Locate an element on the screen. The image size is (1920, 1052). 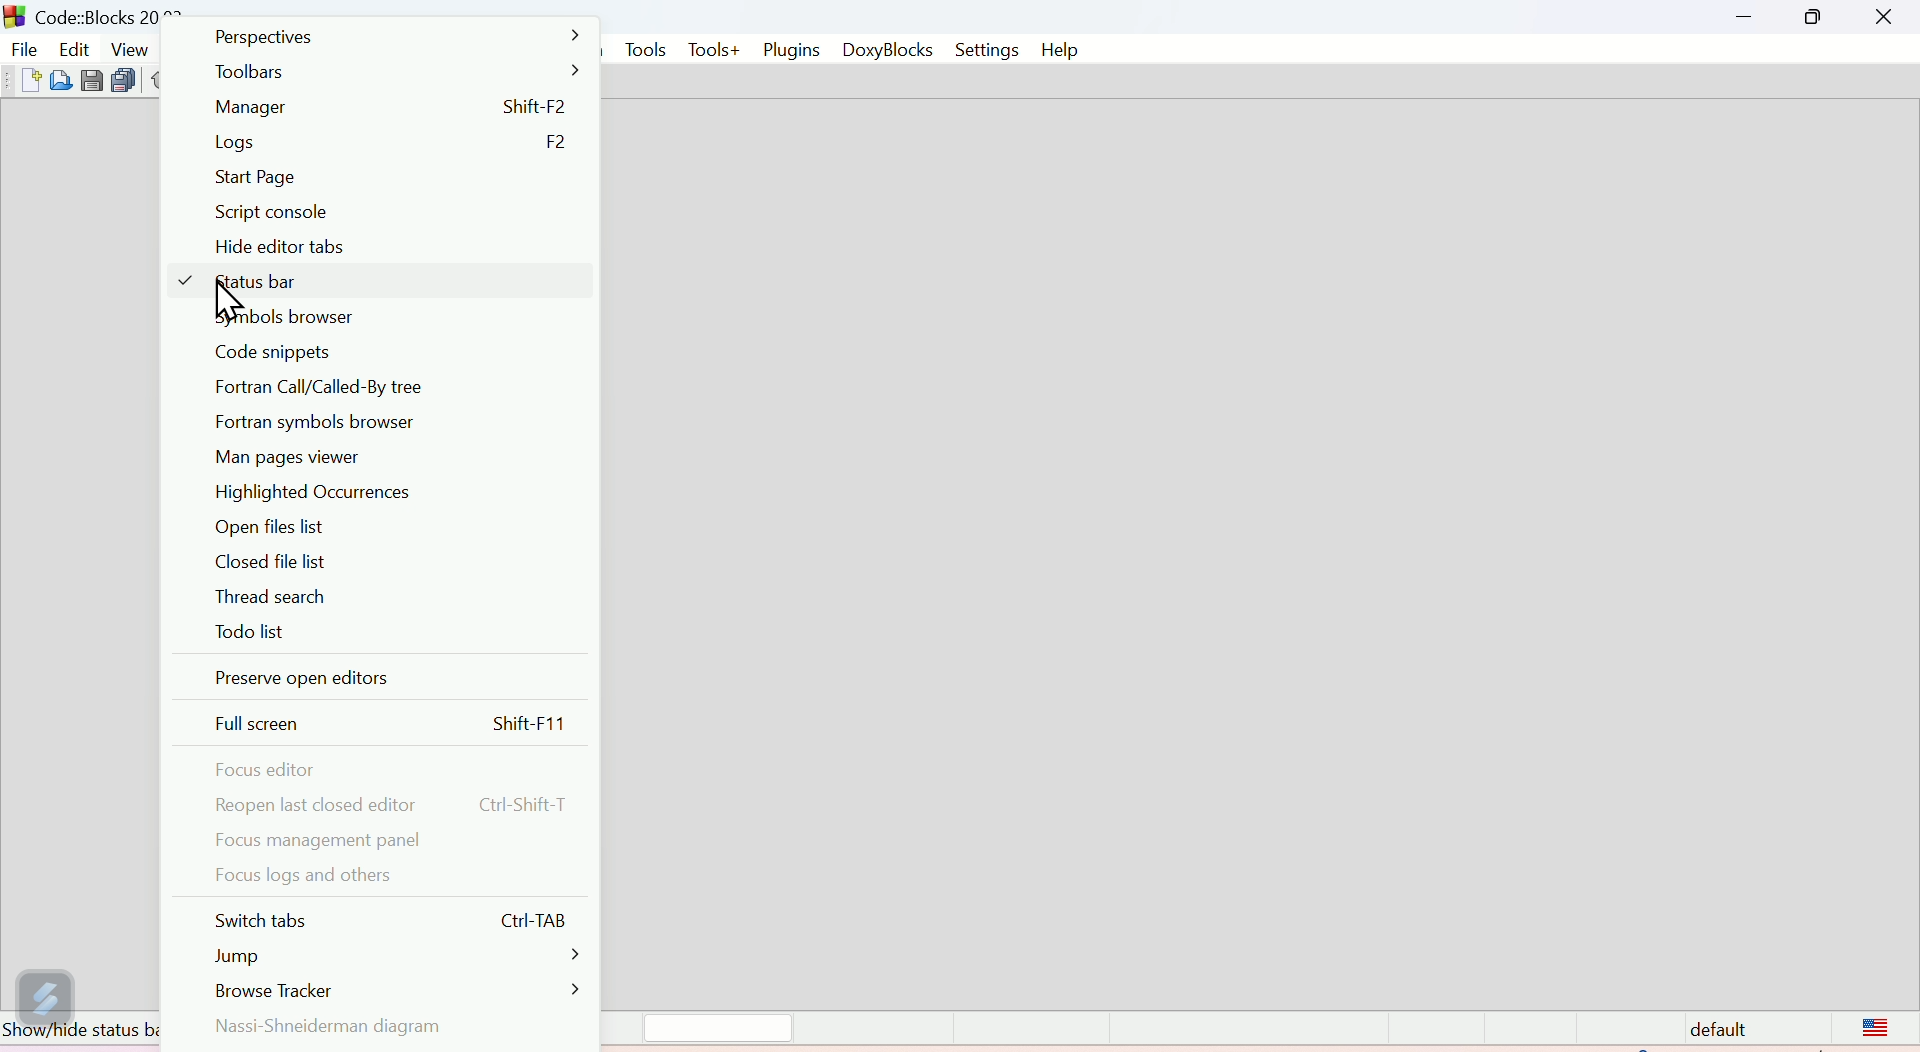
Man pages viewer is located at coordinates (291, 457).